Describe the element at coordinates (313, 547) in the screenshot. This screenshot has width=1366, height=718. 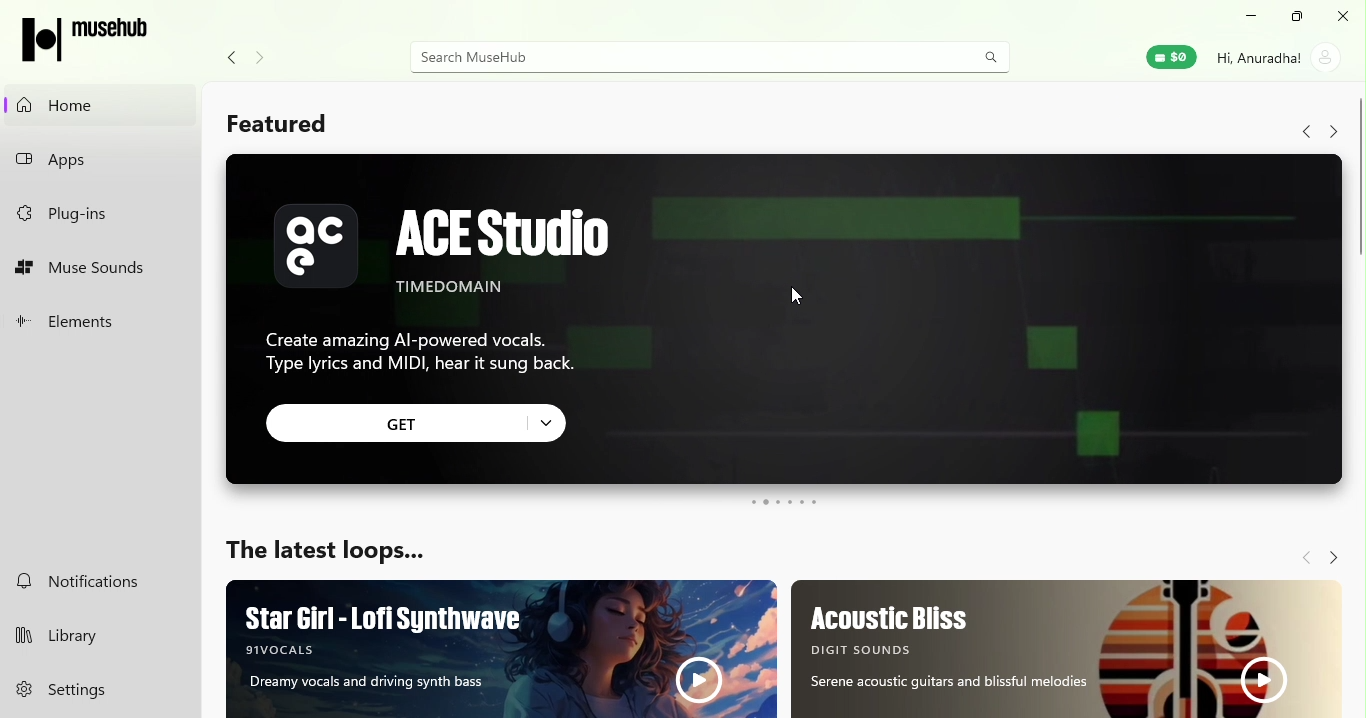
I see `The latest loops` at that location.